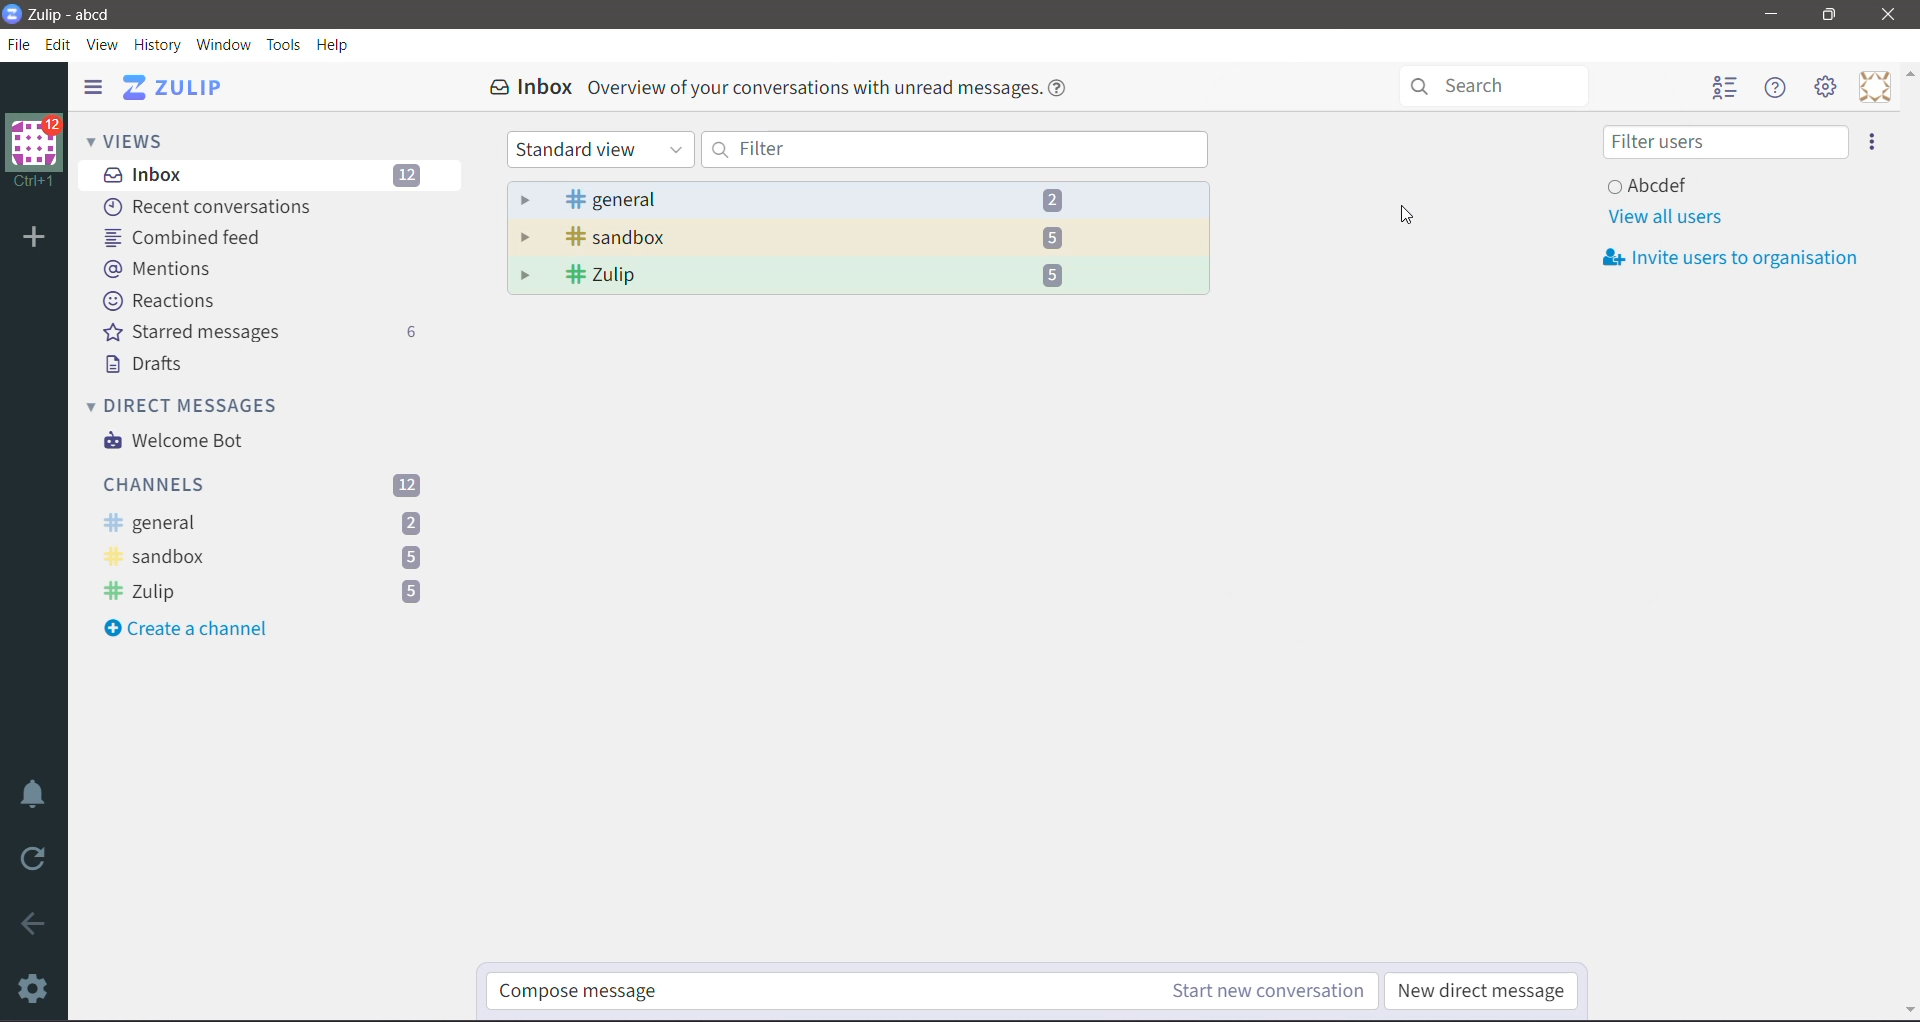 This screenshot has height=1022, width=1920. I want to click on Application name ( ZULIP), so click(181, 88).